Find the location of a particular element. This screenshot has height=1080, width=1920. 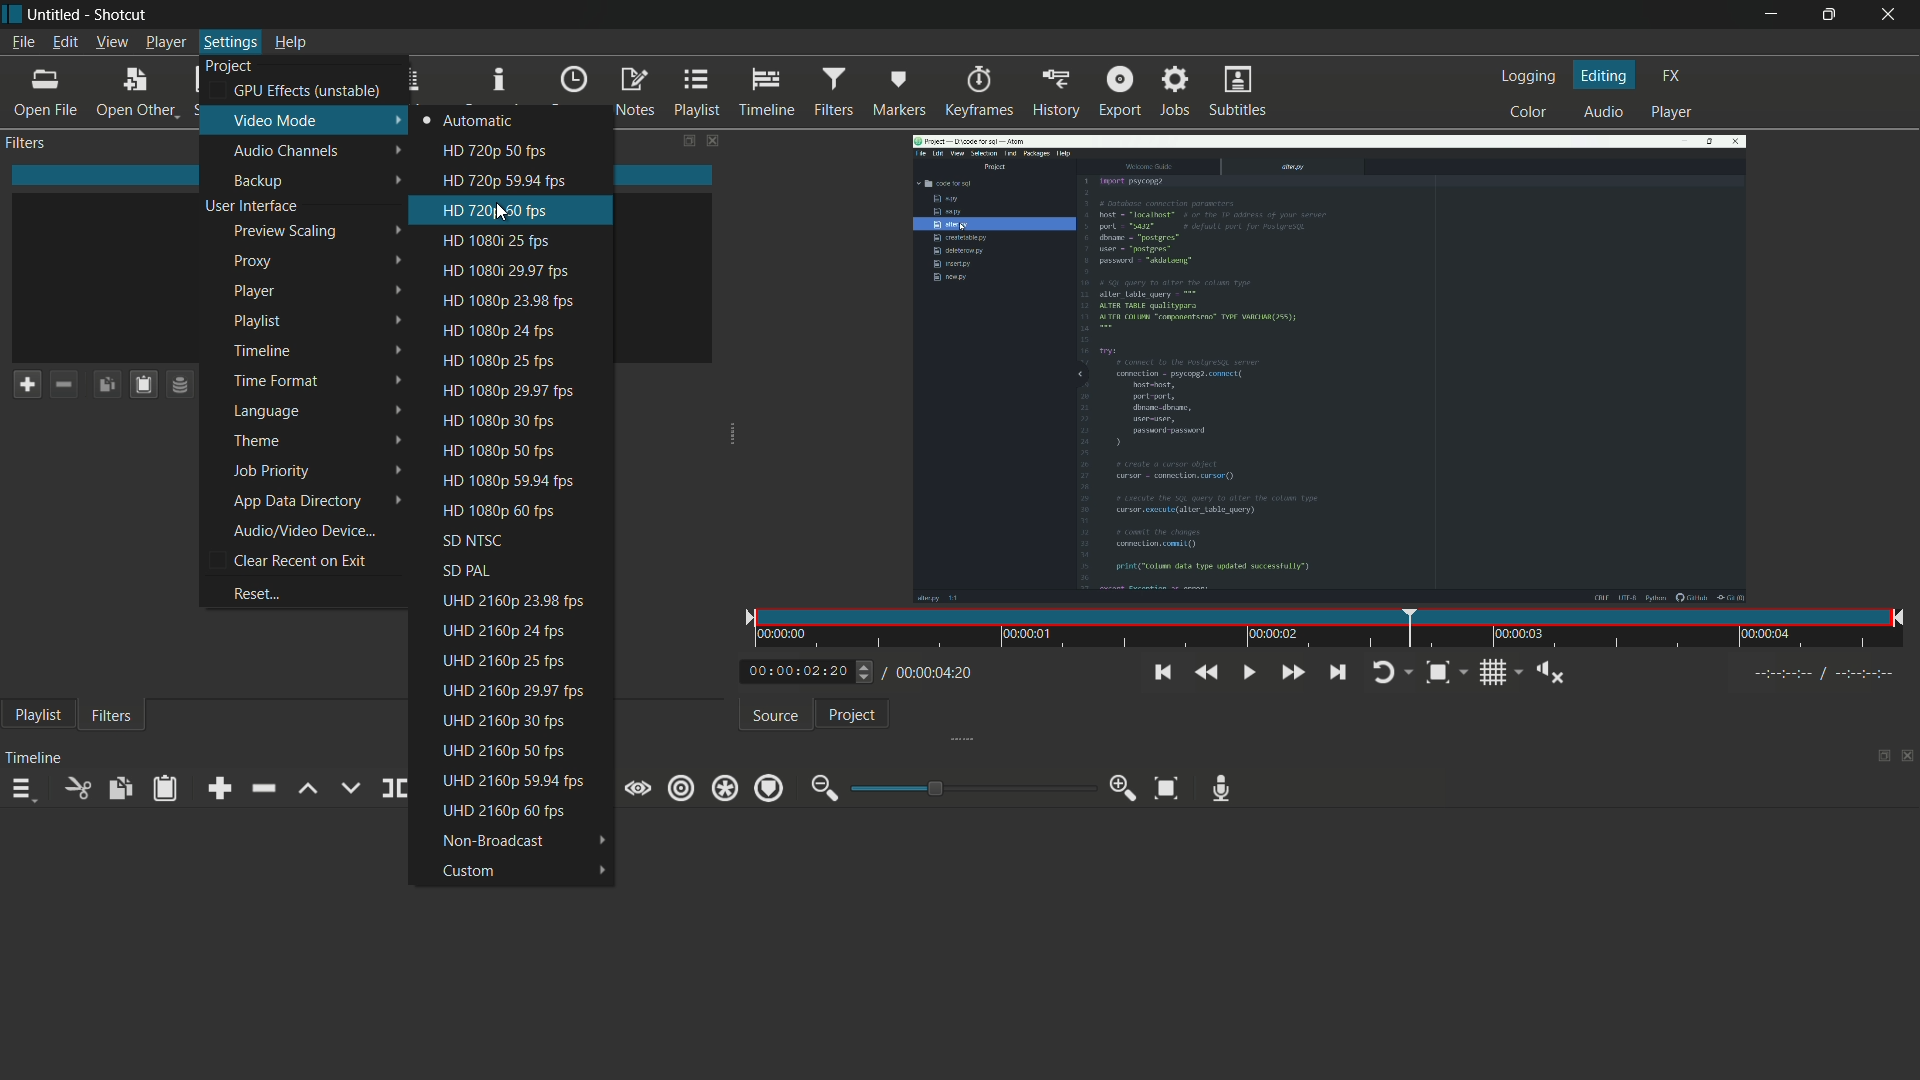

quickly play backward is located at coordinates (1208, 673).